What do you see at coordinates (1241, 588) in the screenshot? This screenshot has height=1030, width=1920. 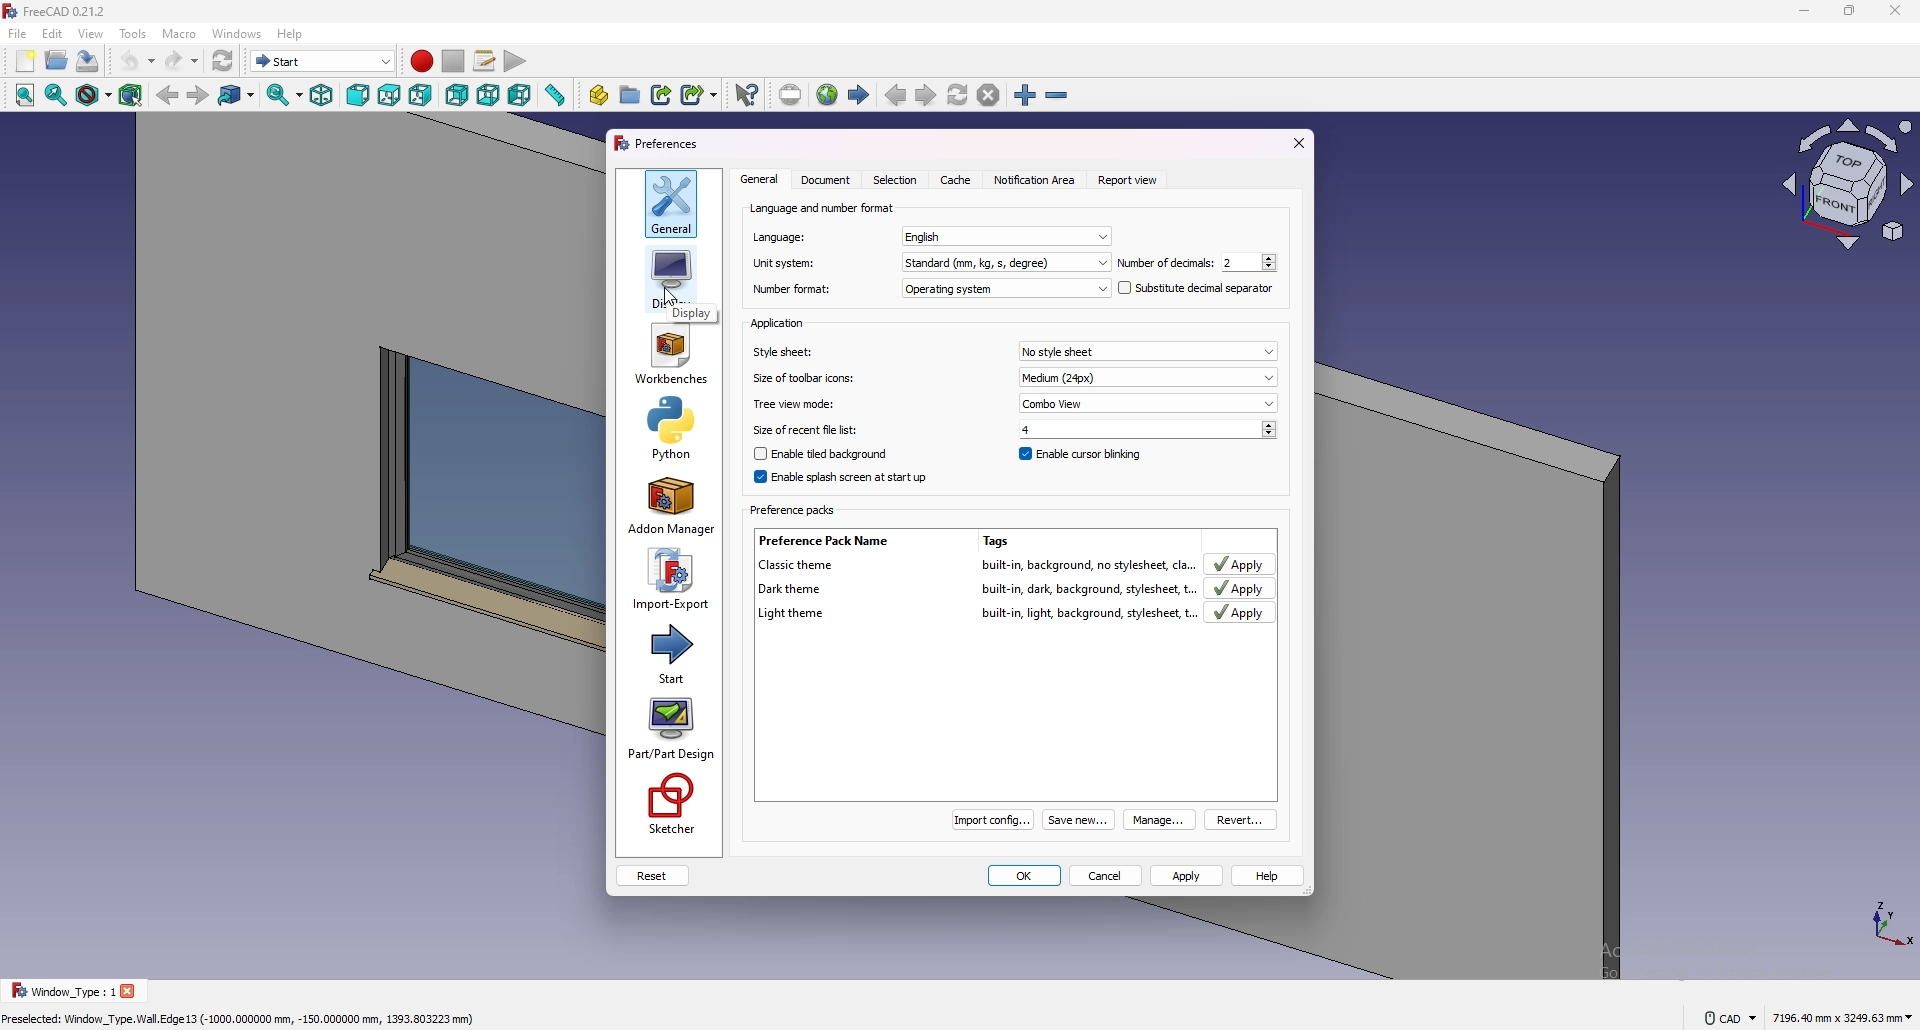 I see `Apply` at bounding box center [1241, 588].